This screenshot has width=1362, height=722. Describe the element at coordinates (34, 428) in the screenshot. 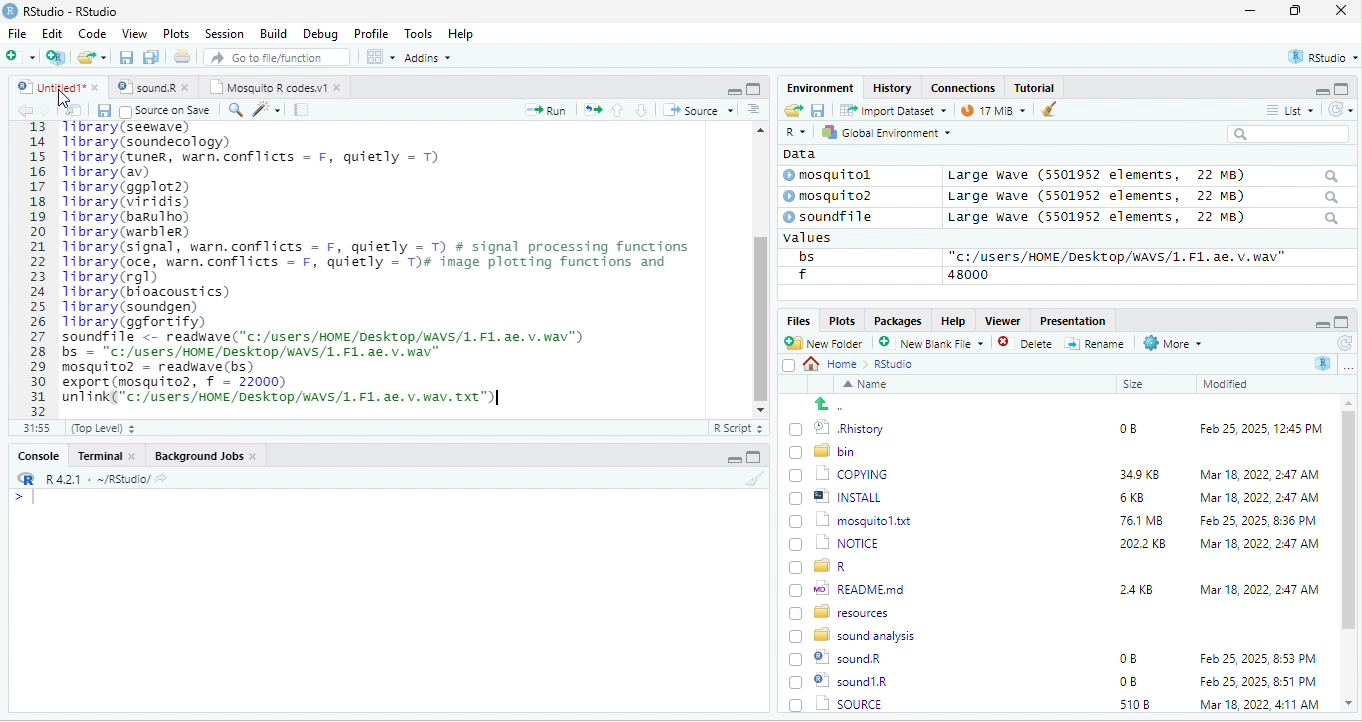

I see `31:55` at that location.